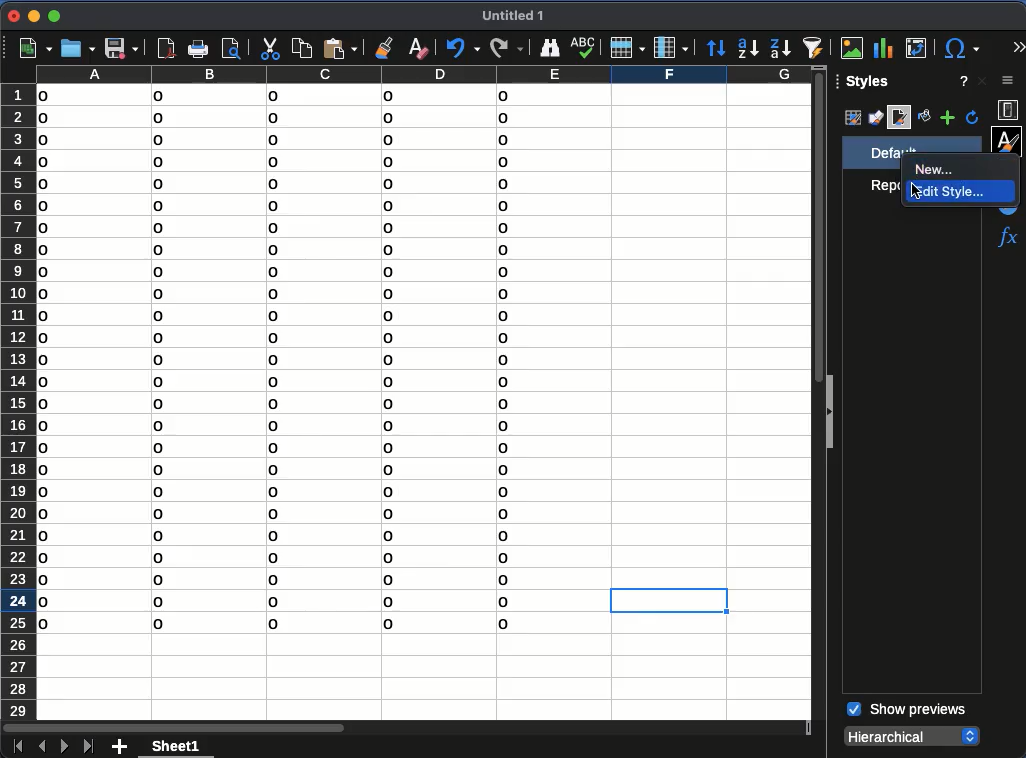  What do you see at coordinates (13, 16) in the screenshot?
I see `close` at bounding box center [13, 16].